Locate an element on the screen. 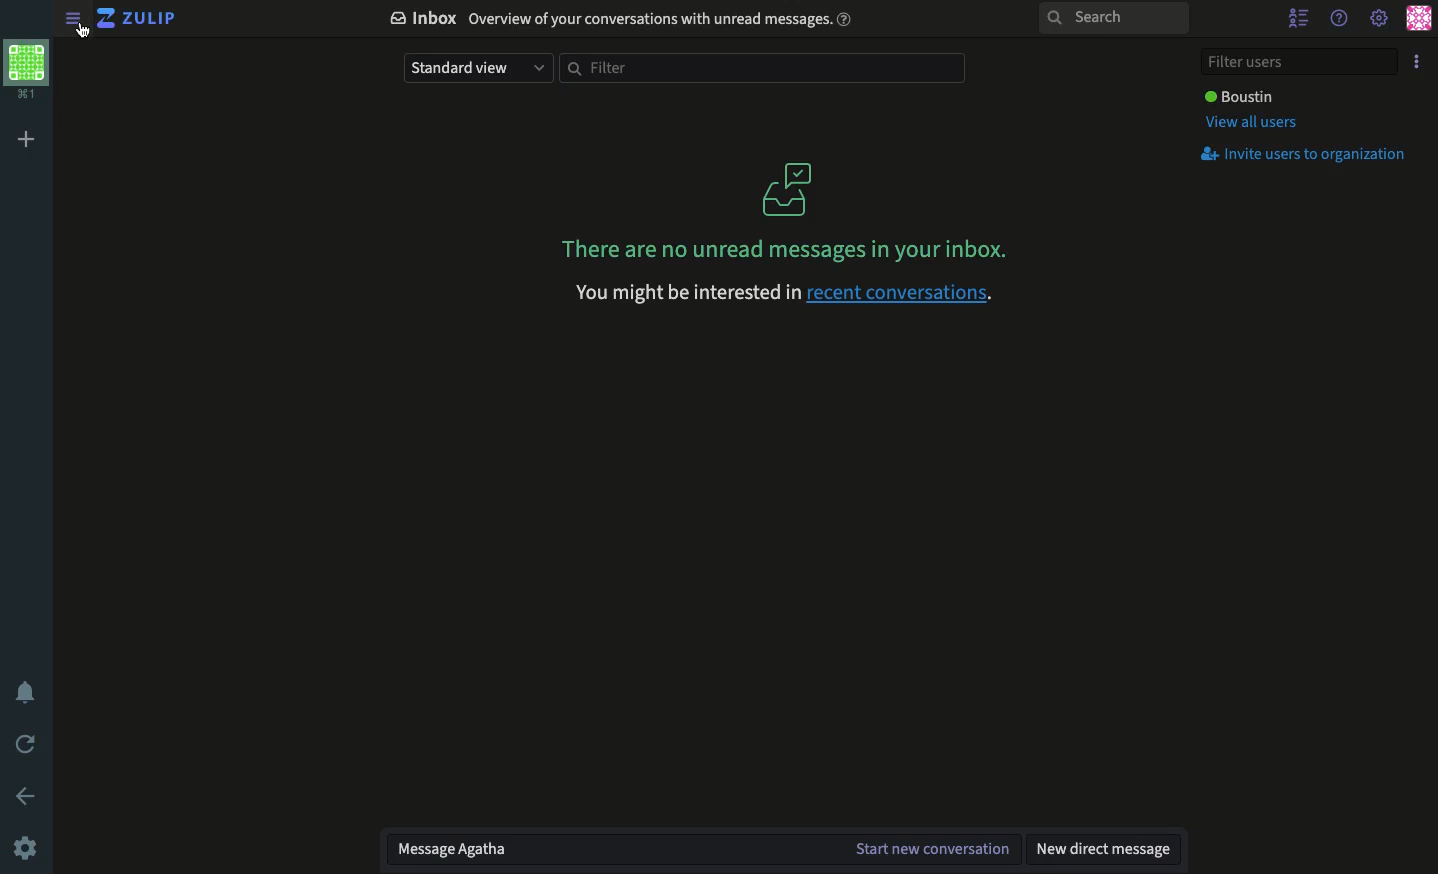 This screenshot has width=1438, height=874. Zulip is located at coordinates (137, 18).